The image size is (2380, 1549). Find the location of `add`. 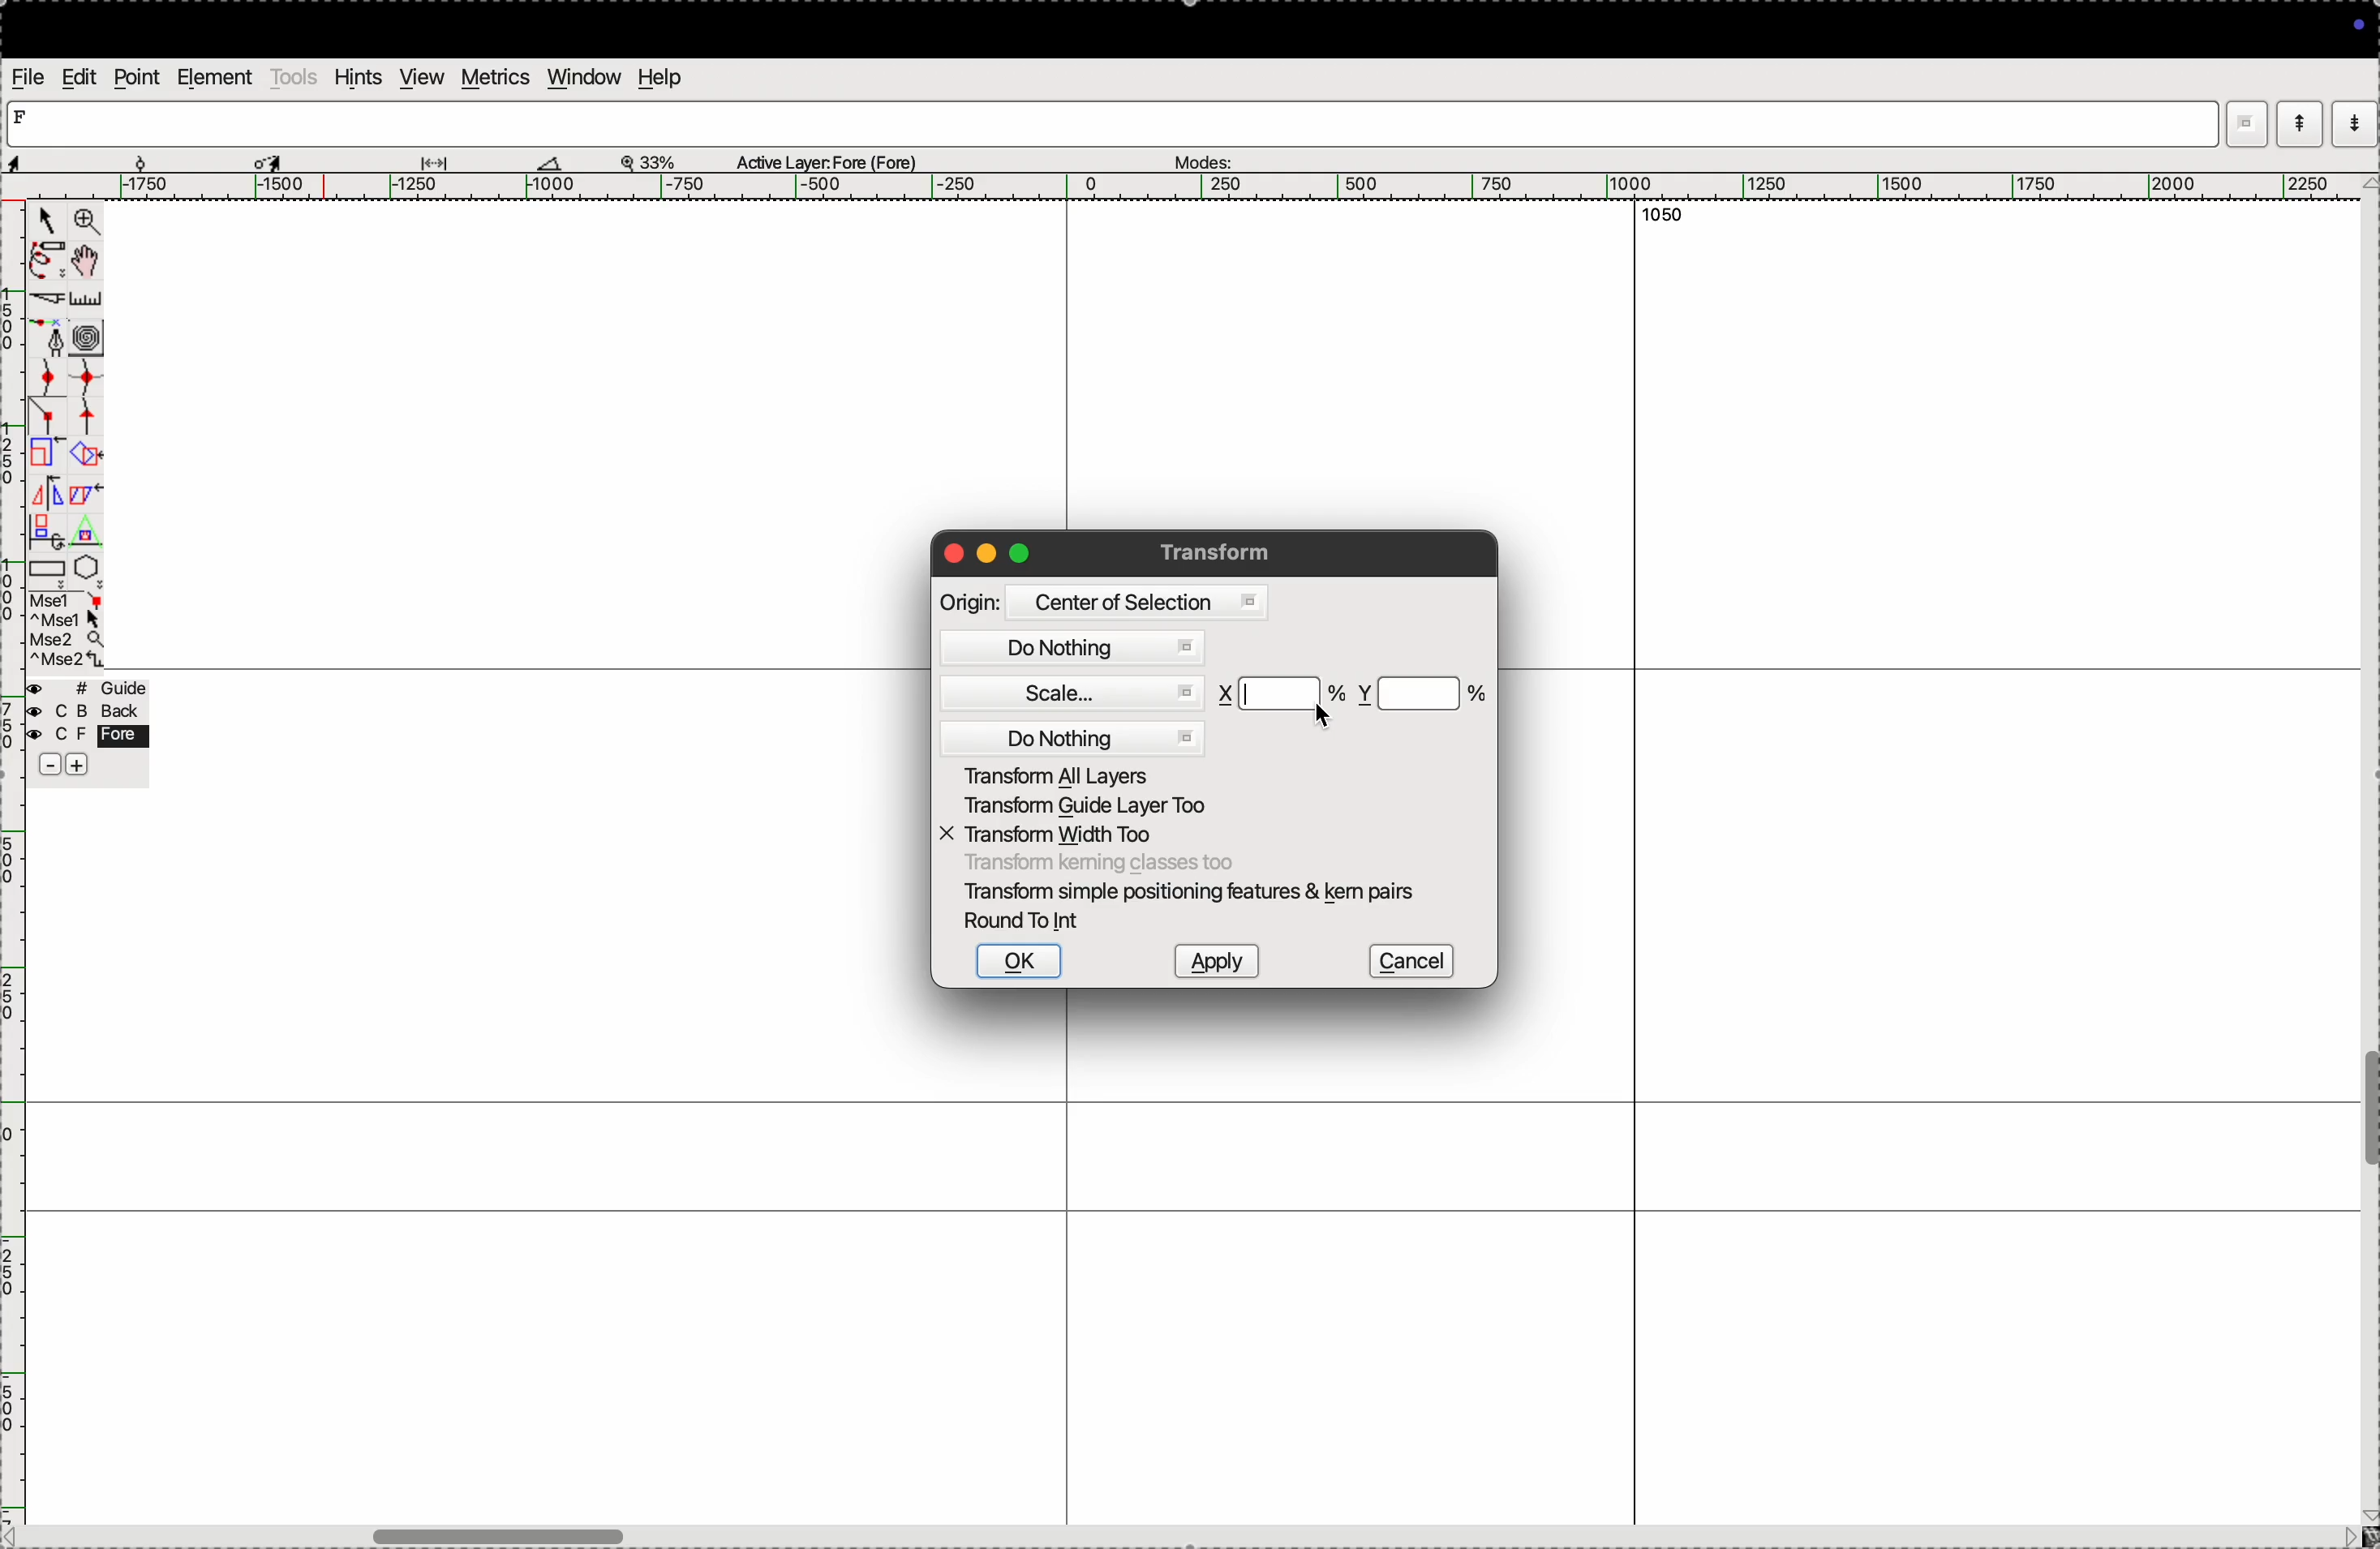

add is located at coordinates (79, 768).